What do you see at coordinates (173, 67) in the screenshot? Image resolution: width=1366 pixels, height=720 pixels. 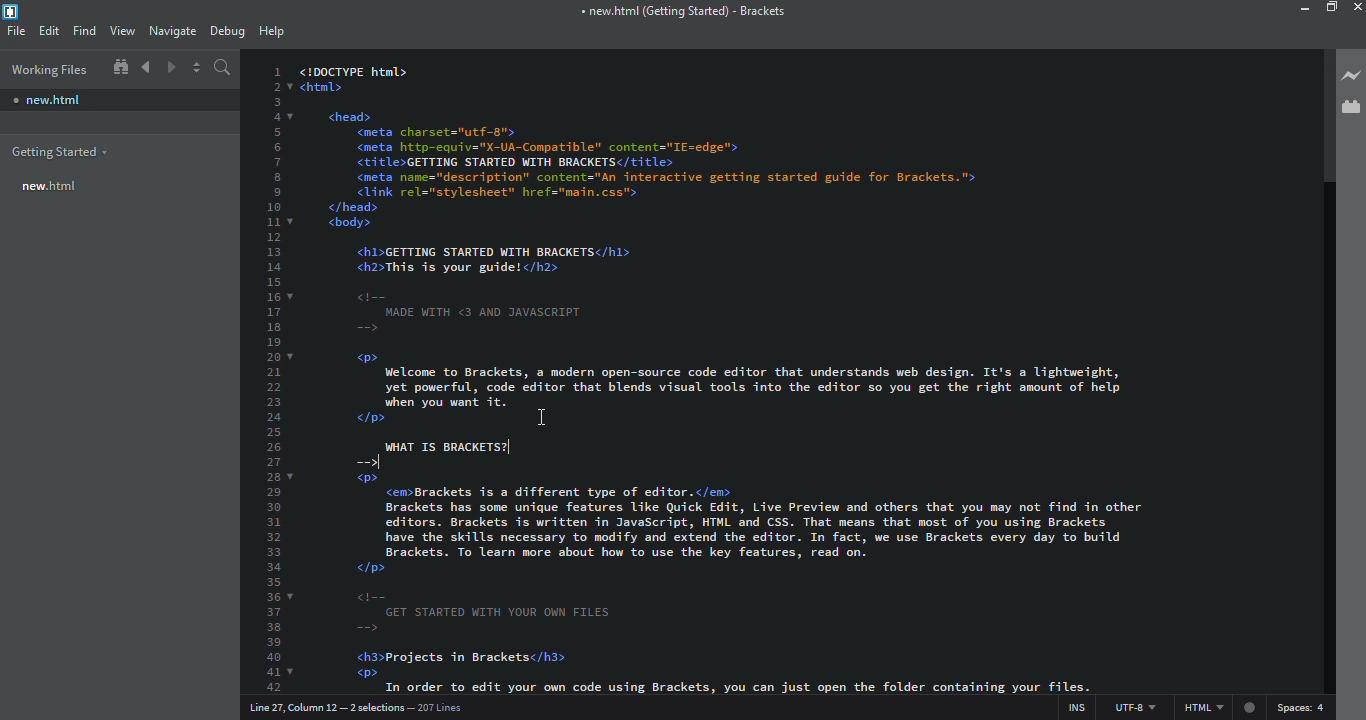 I see `navigate forward` at bounding box center [173, 67].